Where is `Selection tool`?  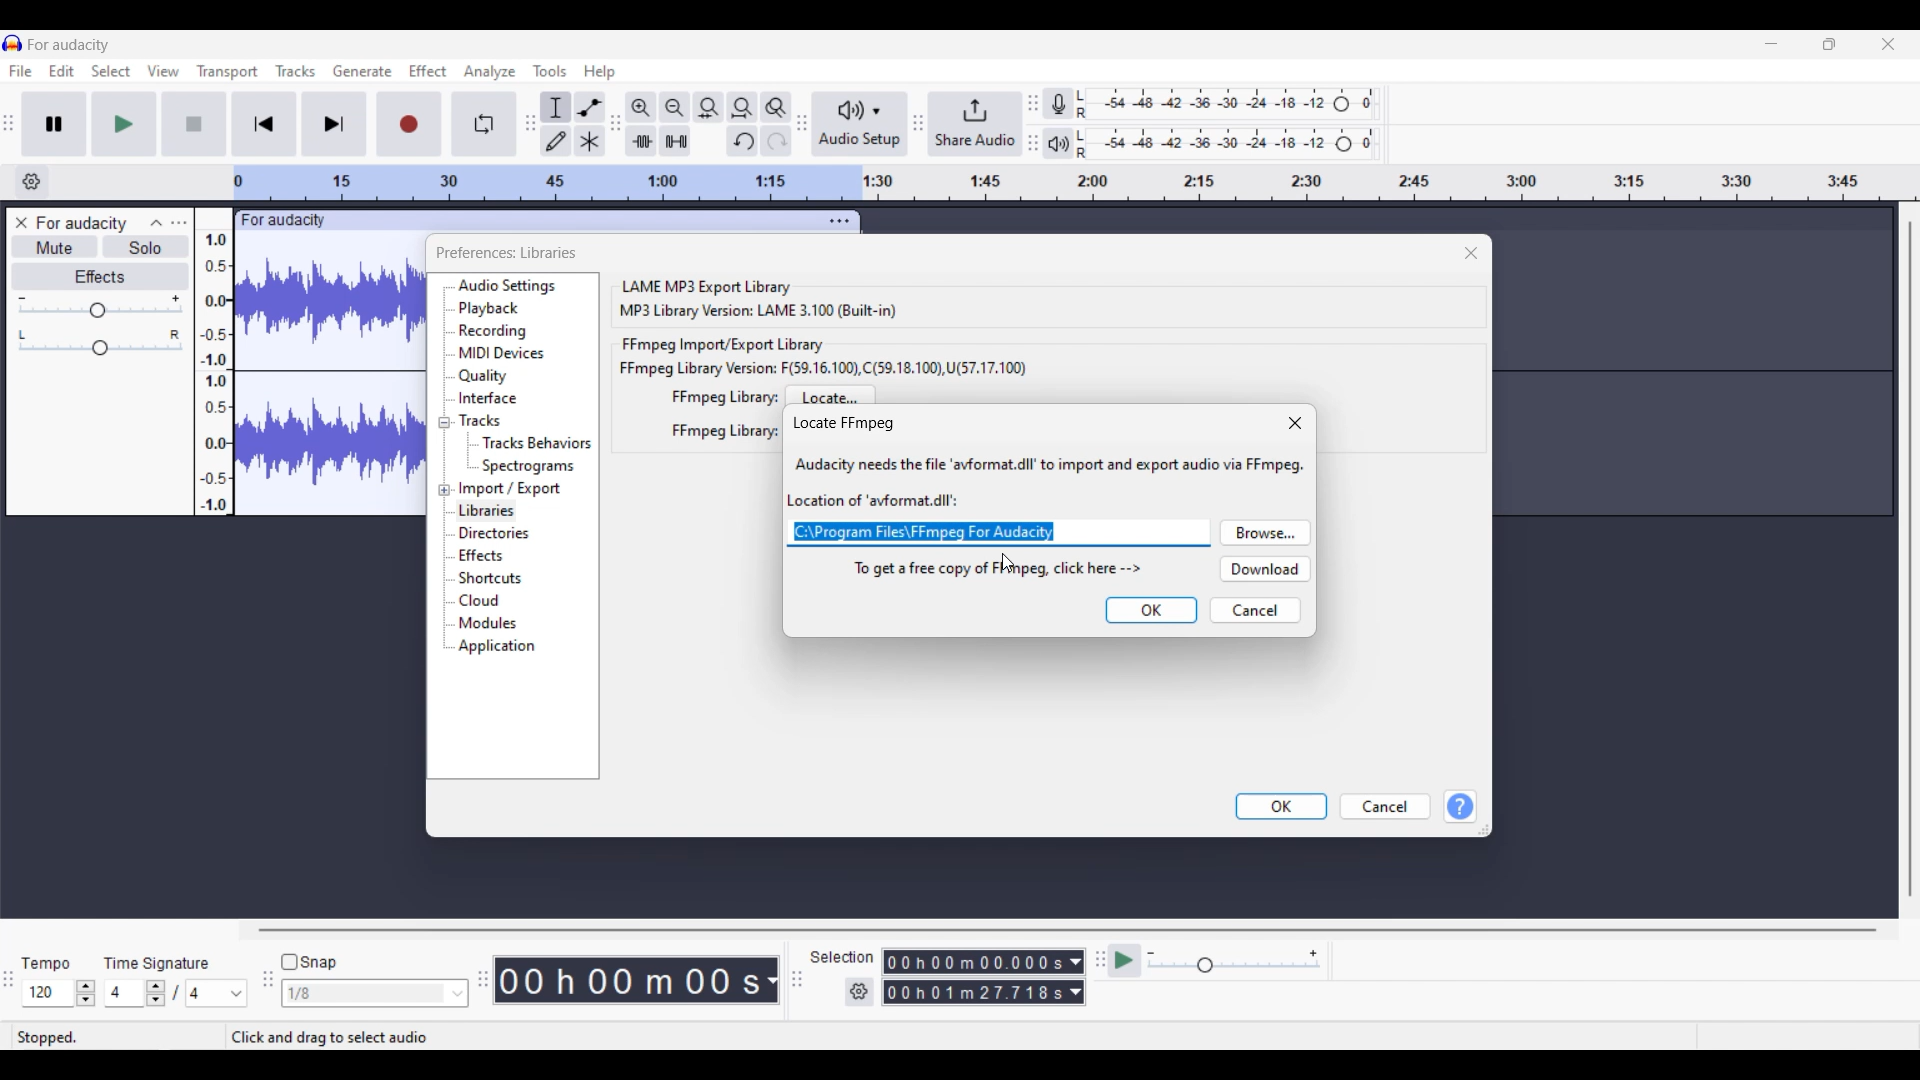 Selection tool is located at coordinates (555, 108).